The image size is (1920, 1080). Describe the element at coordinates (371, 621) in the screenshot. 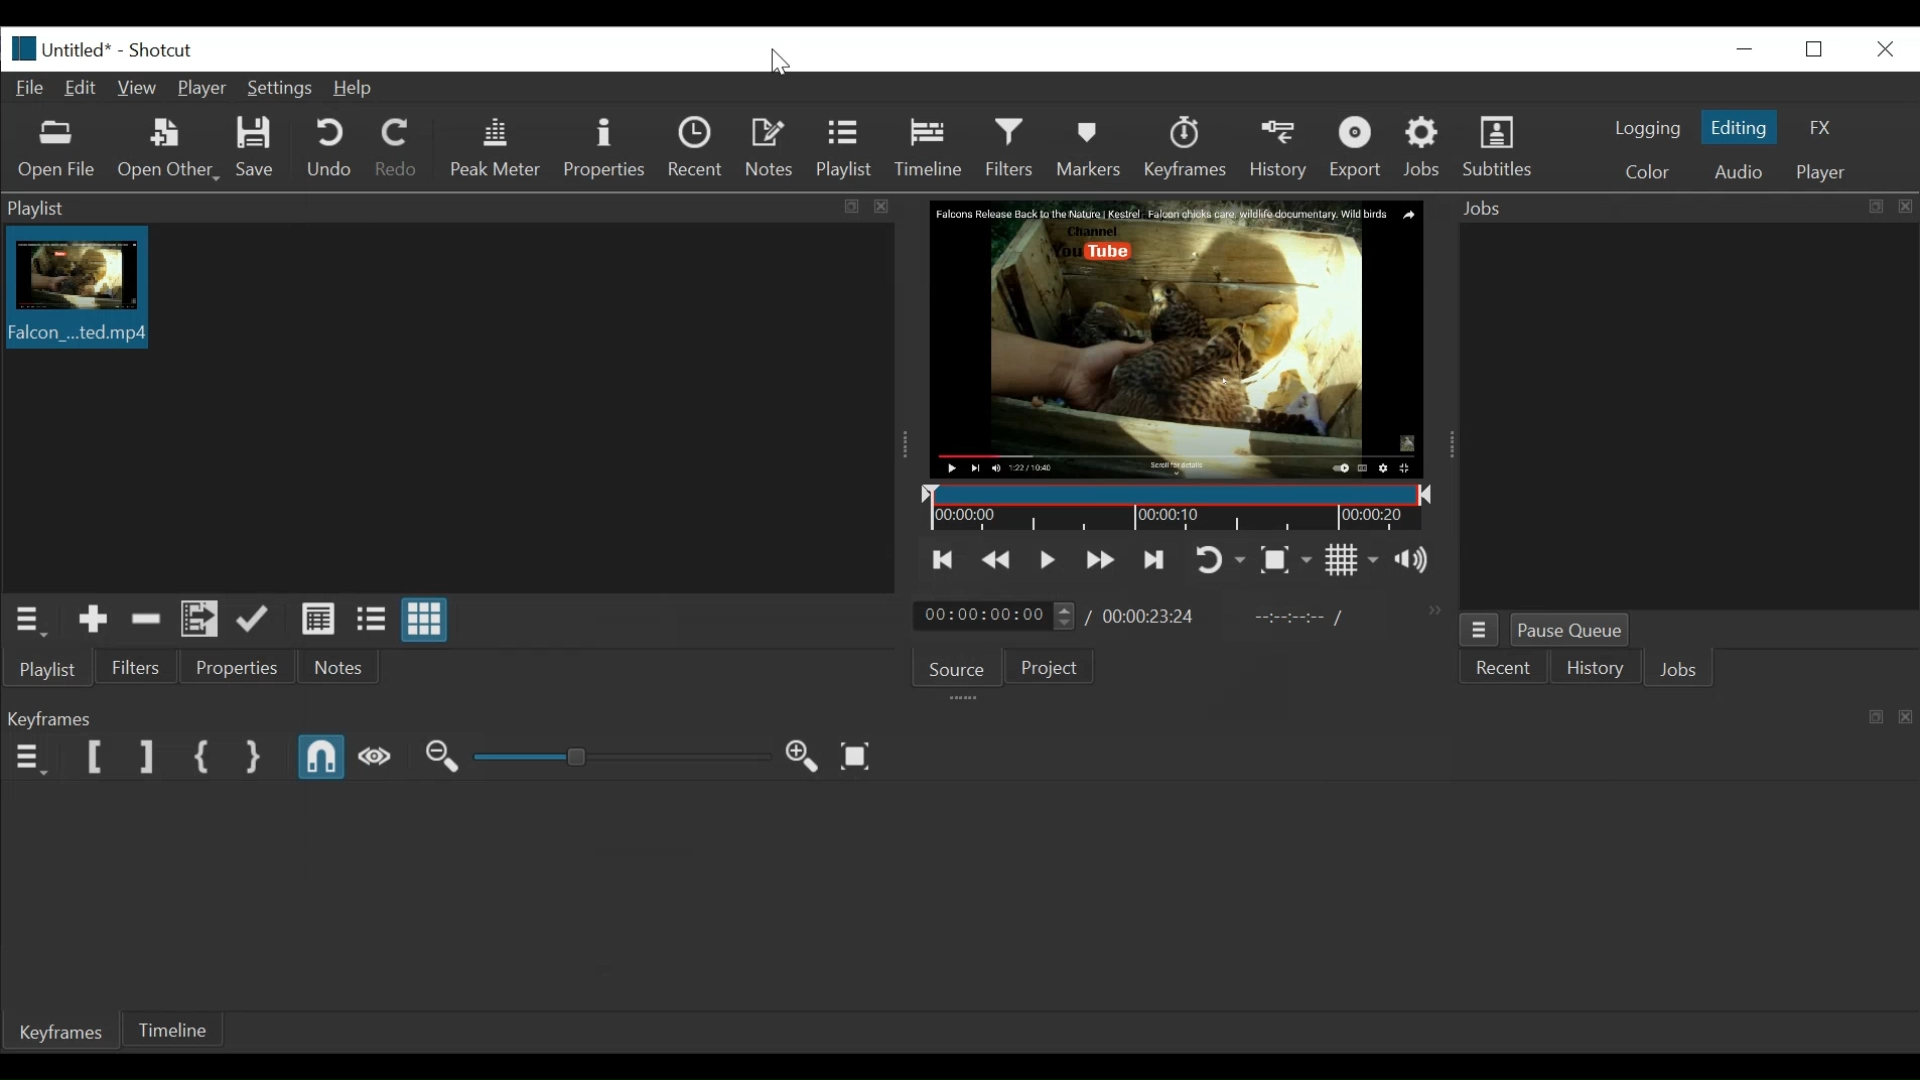

I see `View as files` at that location.